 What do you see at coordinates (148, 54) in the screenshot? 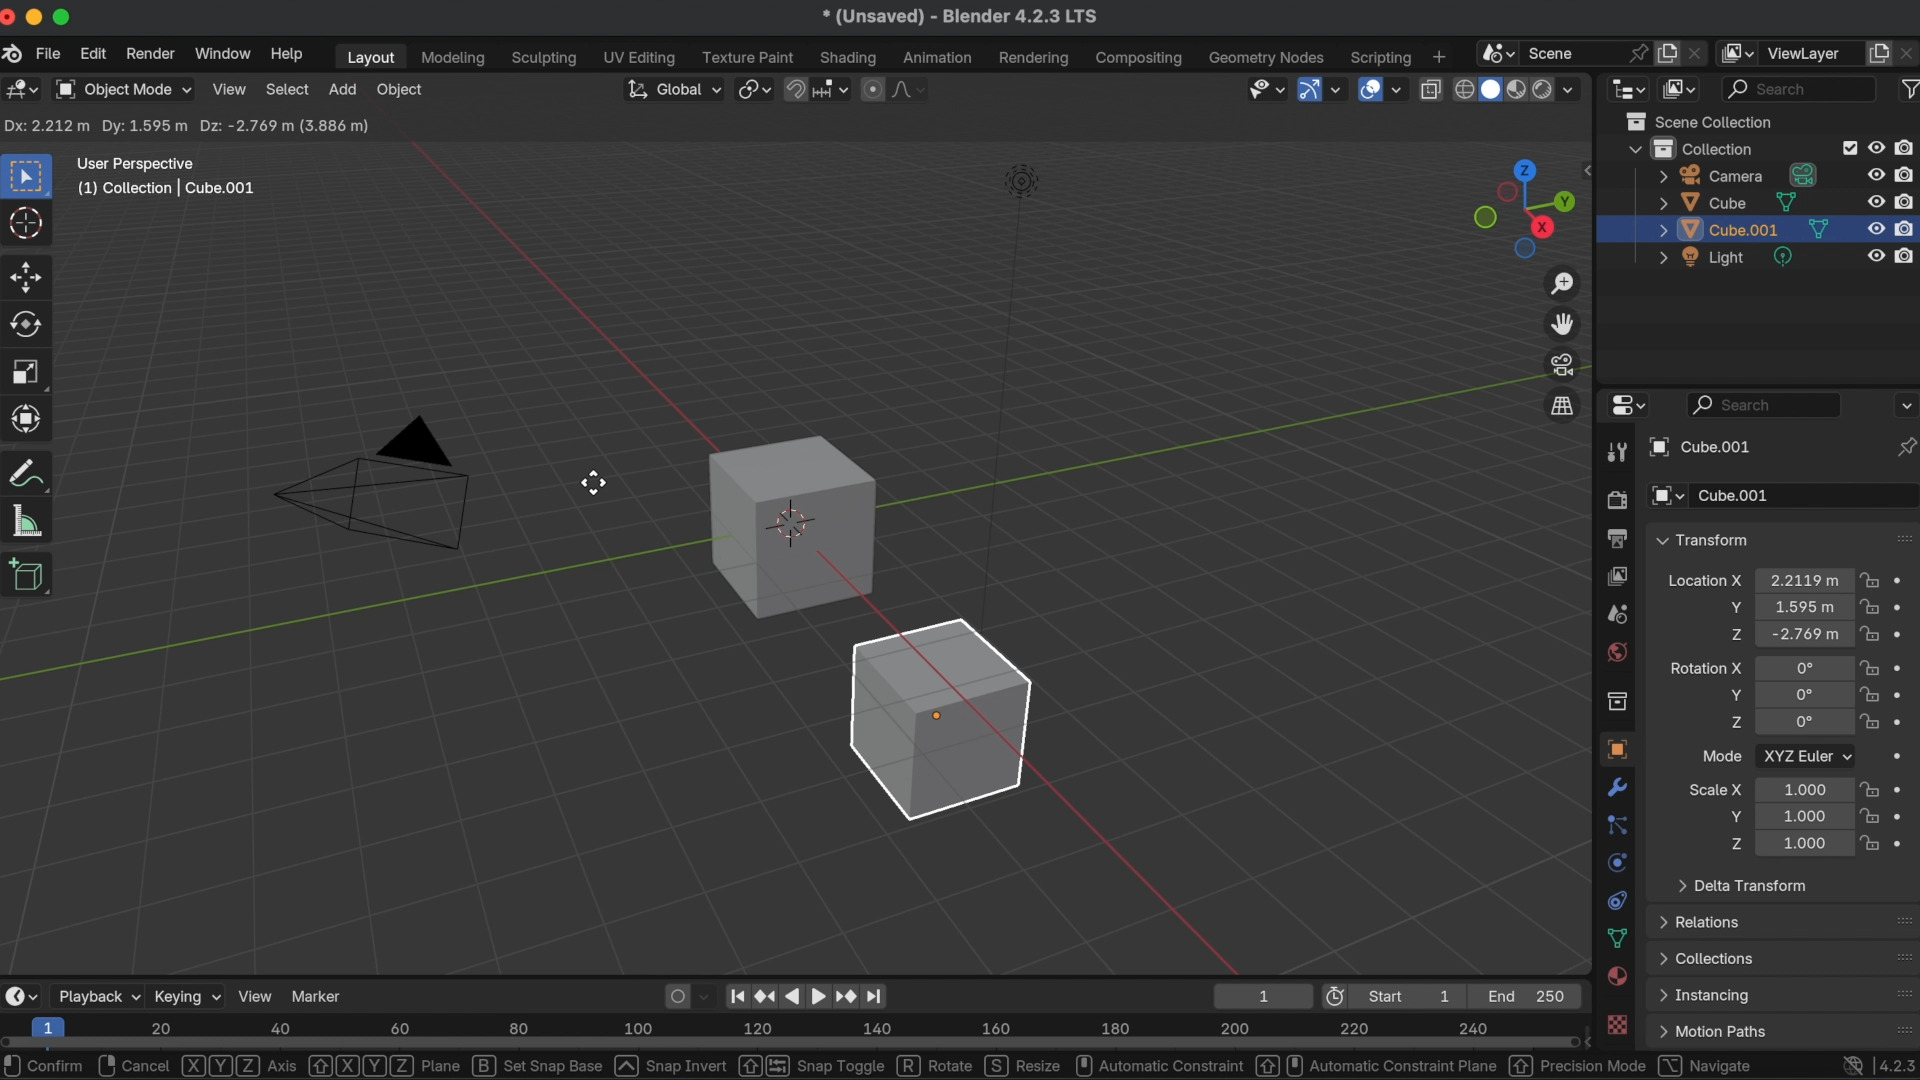
I see `render` at bounding box center [148, 54].